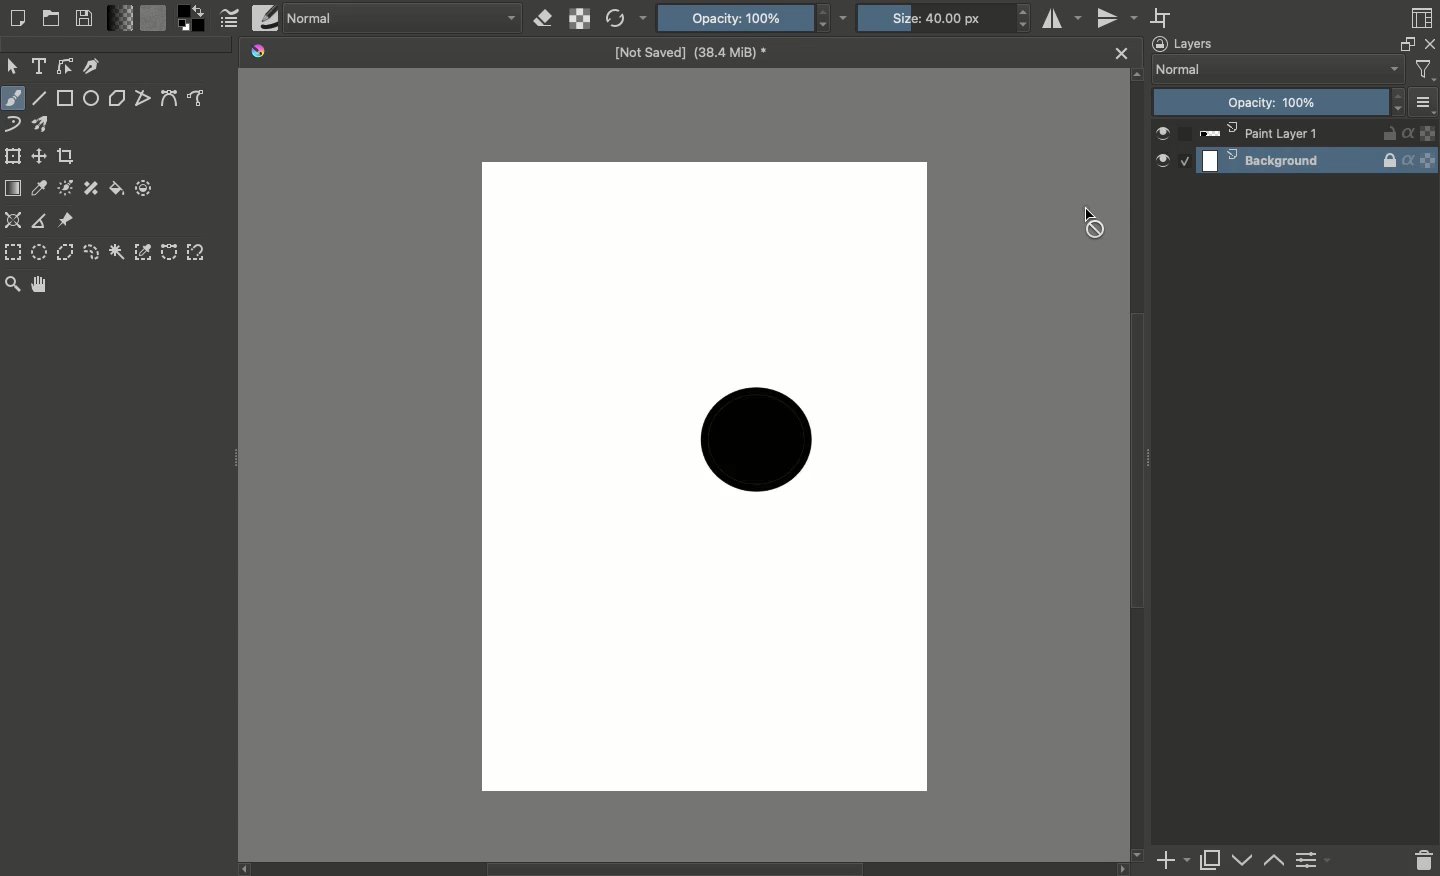 The height and width of the screenshot is (876, 1440). Describe the element at coordinates (71, 220) in the screenshot. I see `Reference images` at that location.